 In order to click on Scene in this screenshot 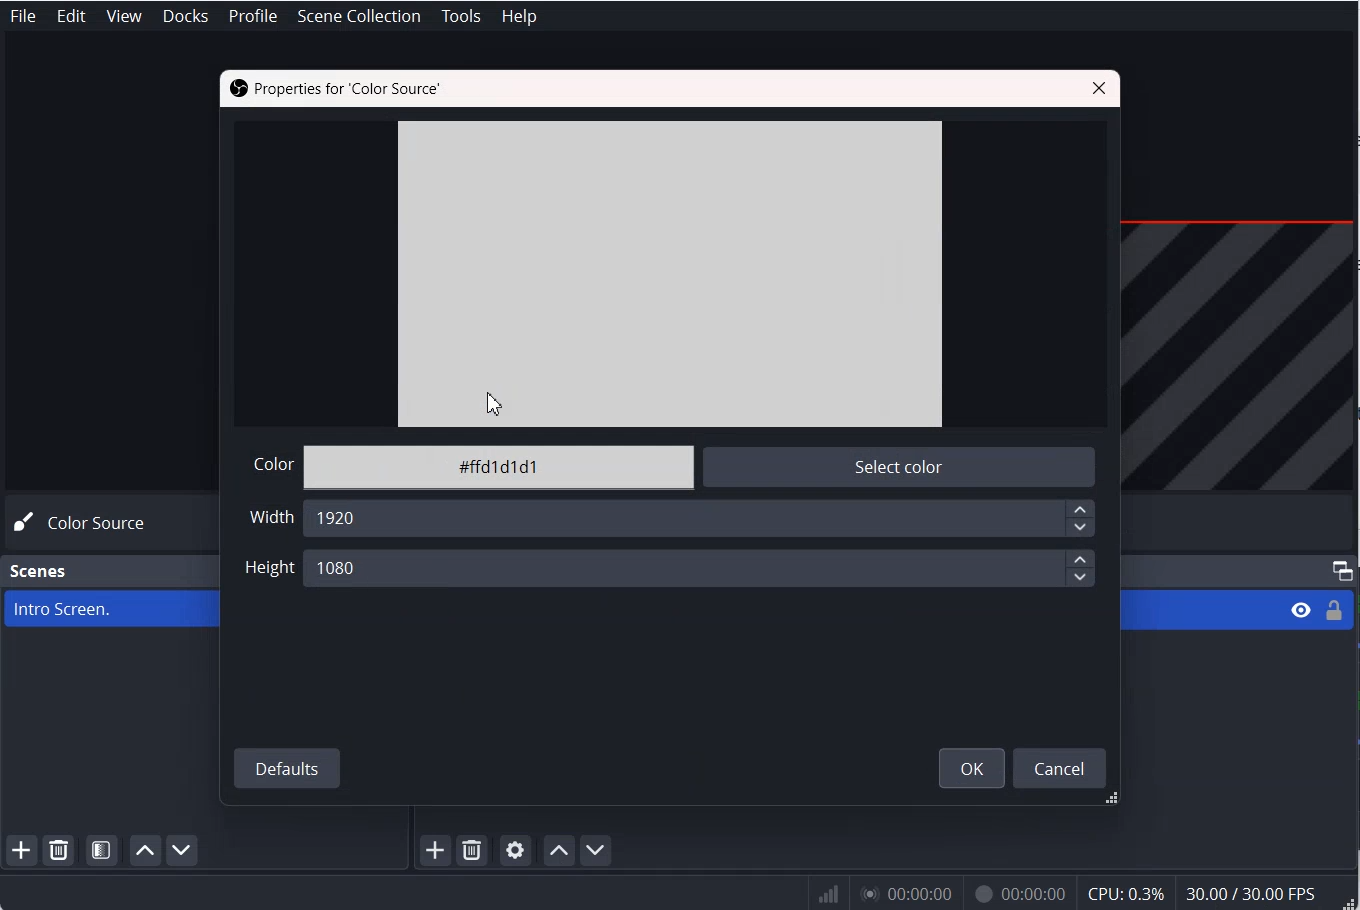, I will do `click(40, 571)`.